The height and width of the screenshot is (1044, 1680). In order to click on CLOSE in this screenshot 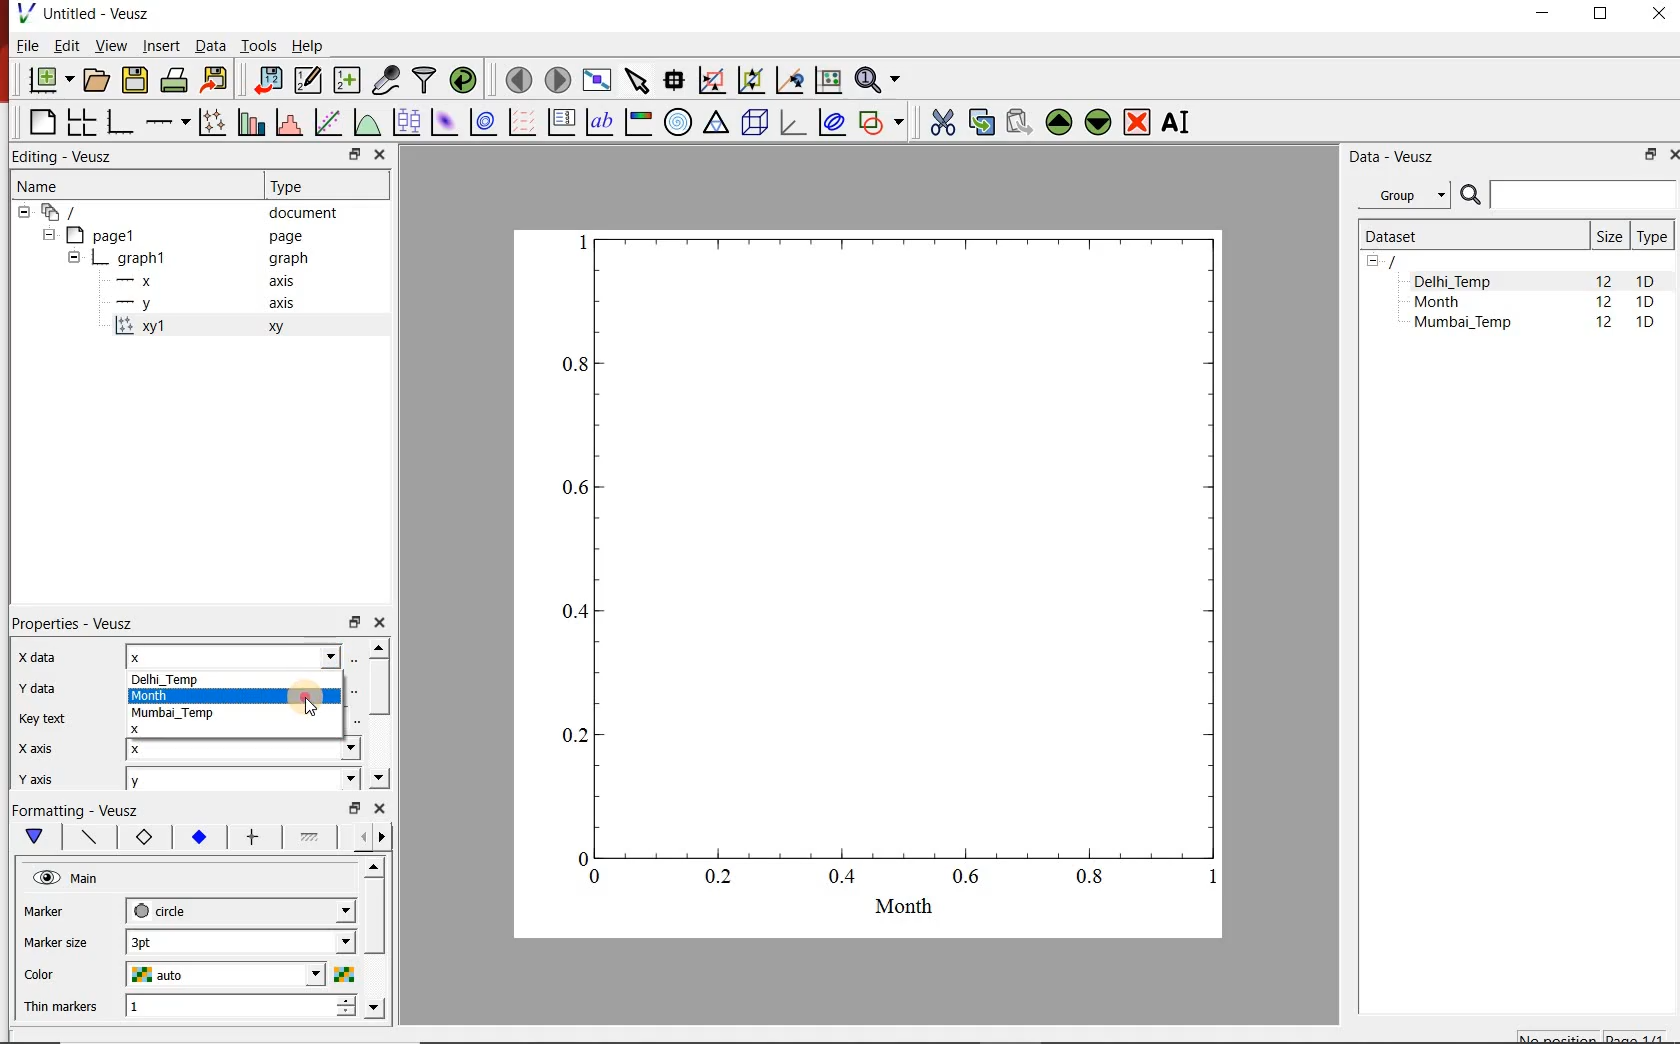, I will do `click(1672, 155)`.